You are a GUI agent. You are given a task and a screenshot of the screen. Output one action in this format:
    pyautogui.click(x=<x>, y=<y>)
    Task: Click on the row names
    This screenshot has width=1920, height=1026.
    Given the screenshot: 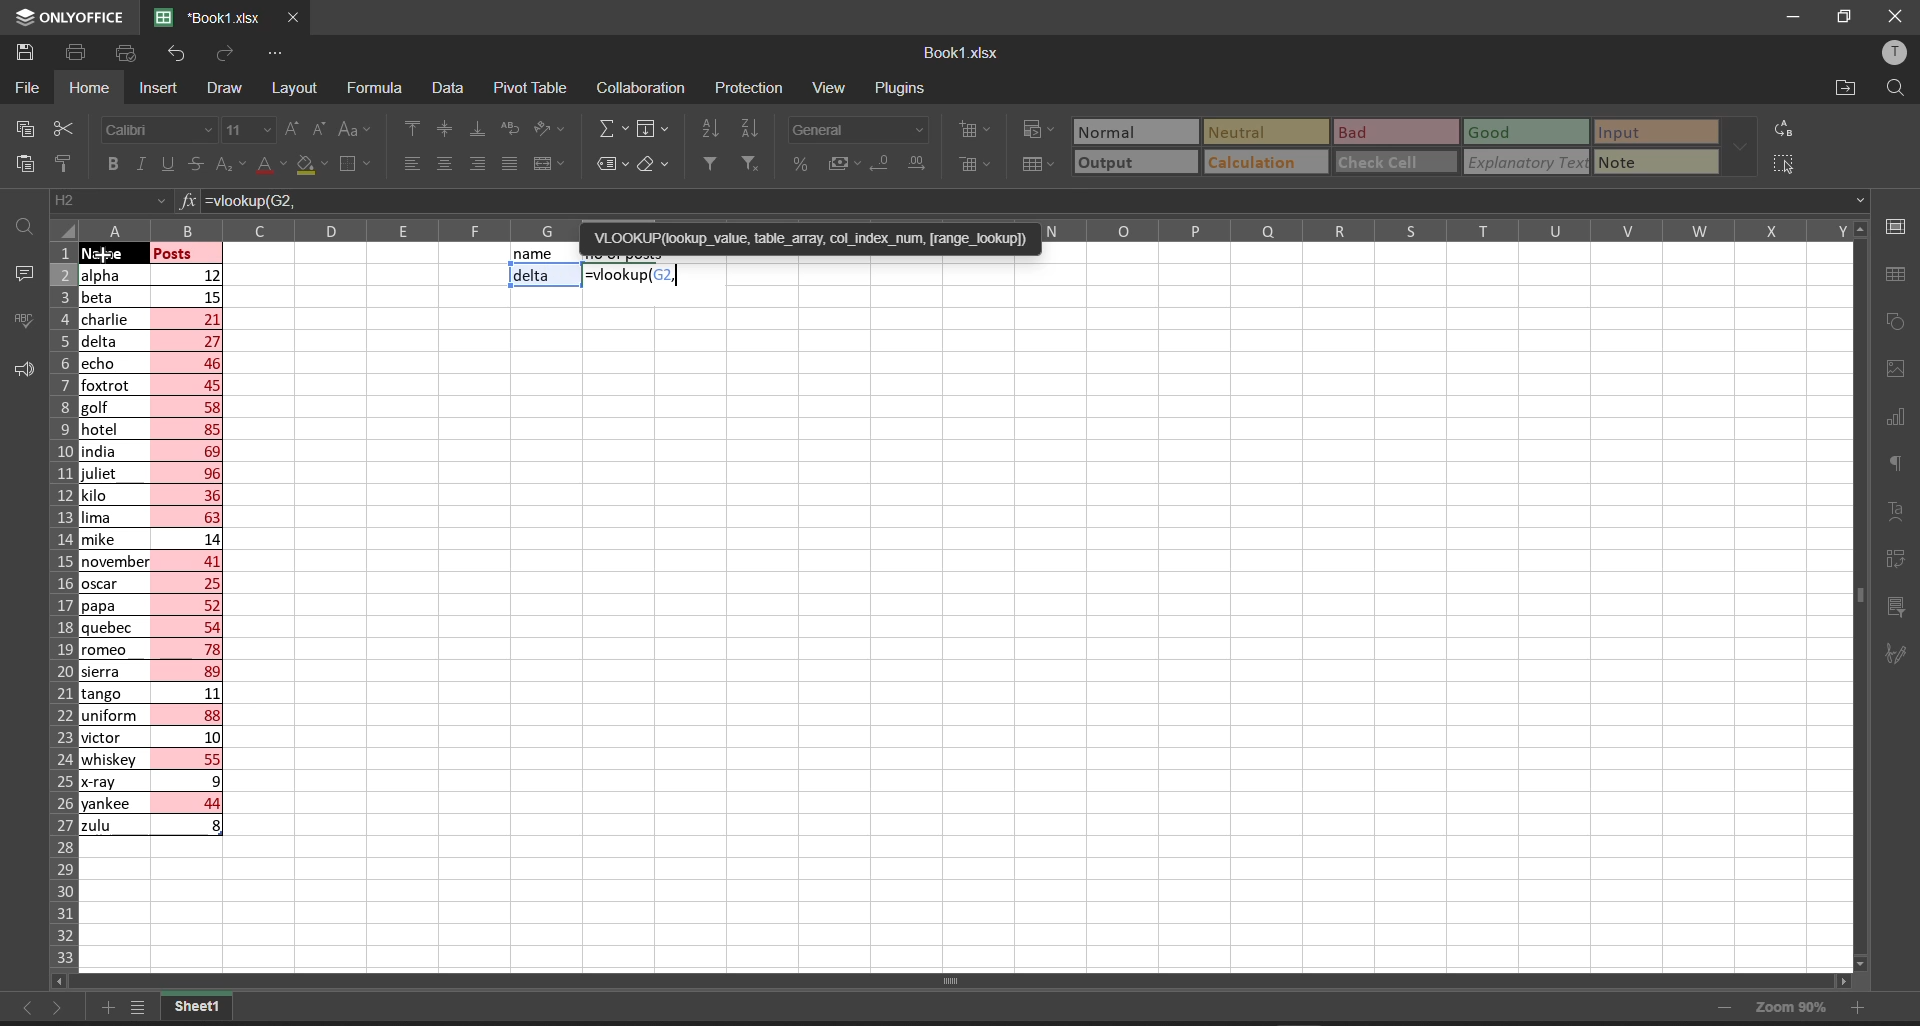 What is the action you would take?
    pyautogui.click(x=59, y=609)
    